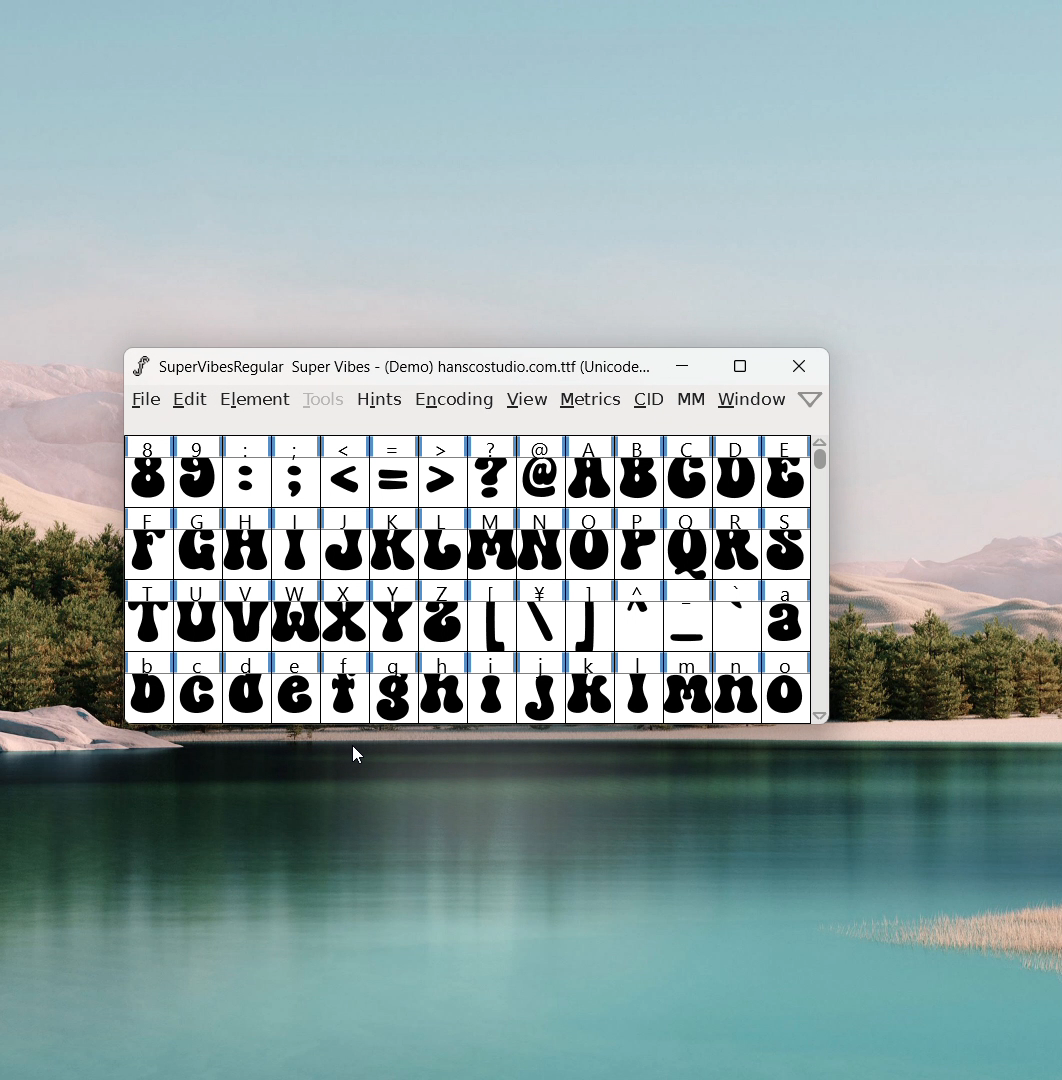 Image resolution: width=1062 pixels, height=1080 pixels. Describe the element at coordinates (640, 687) in the screenshot. I see `l` at that location.